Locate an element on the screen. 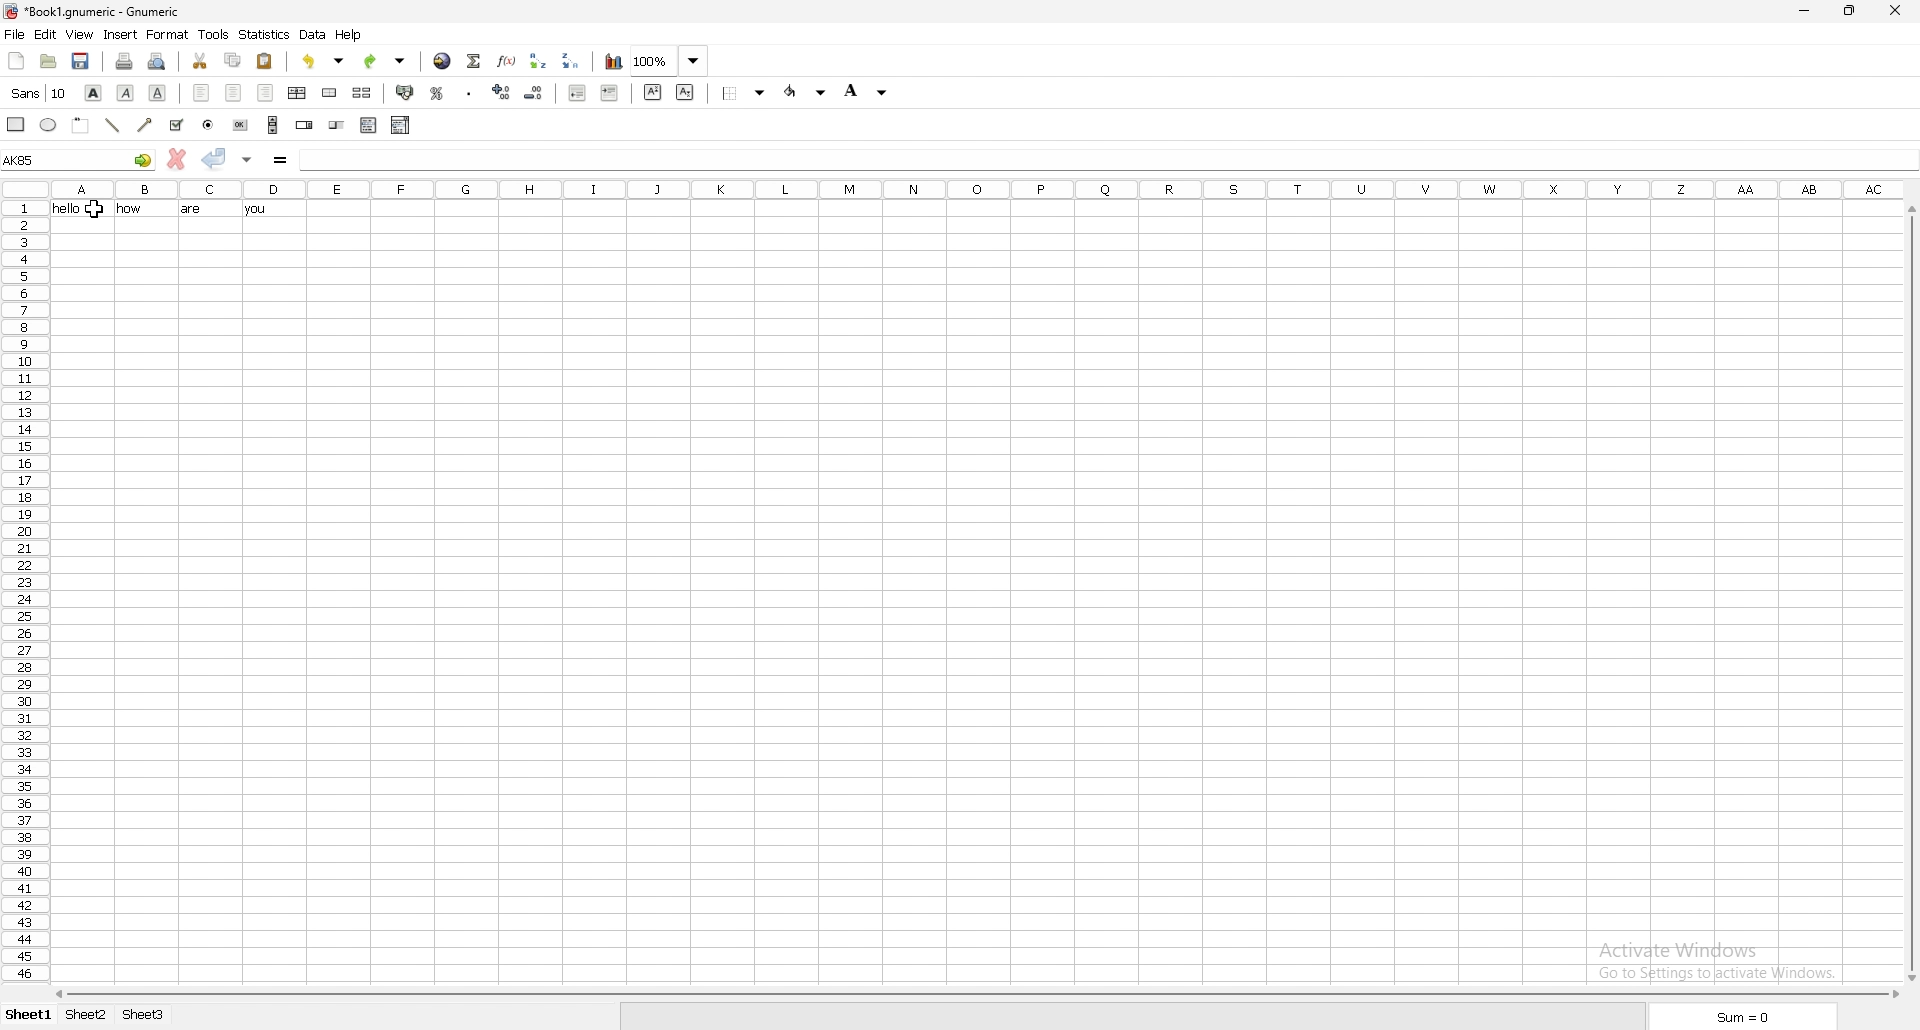 This screenshot has height=1030, width=1920. scroll bar is located at coordinates (1910, 592).